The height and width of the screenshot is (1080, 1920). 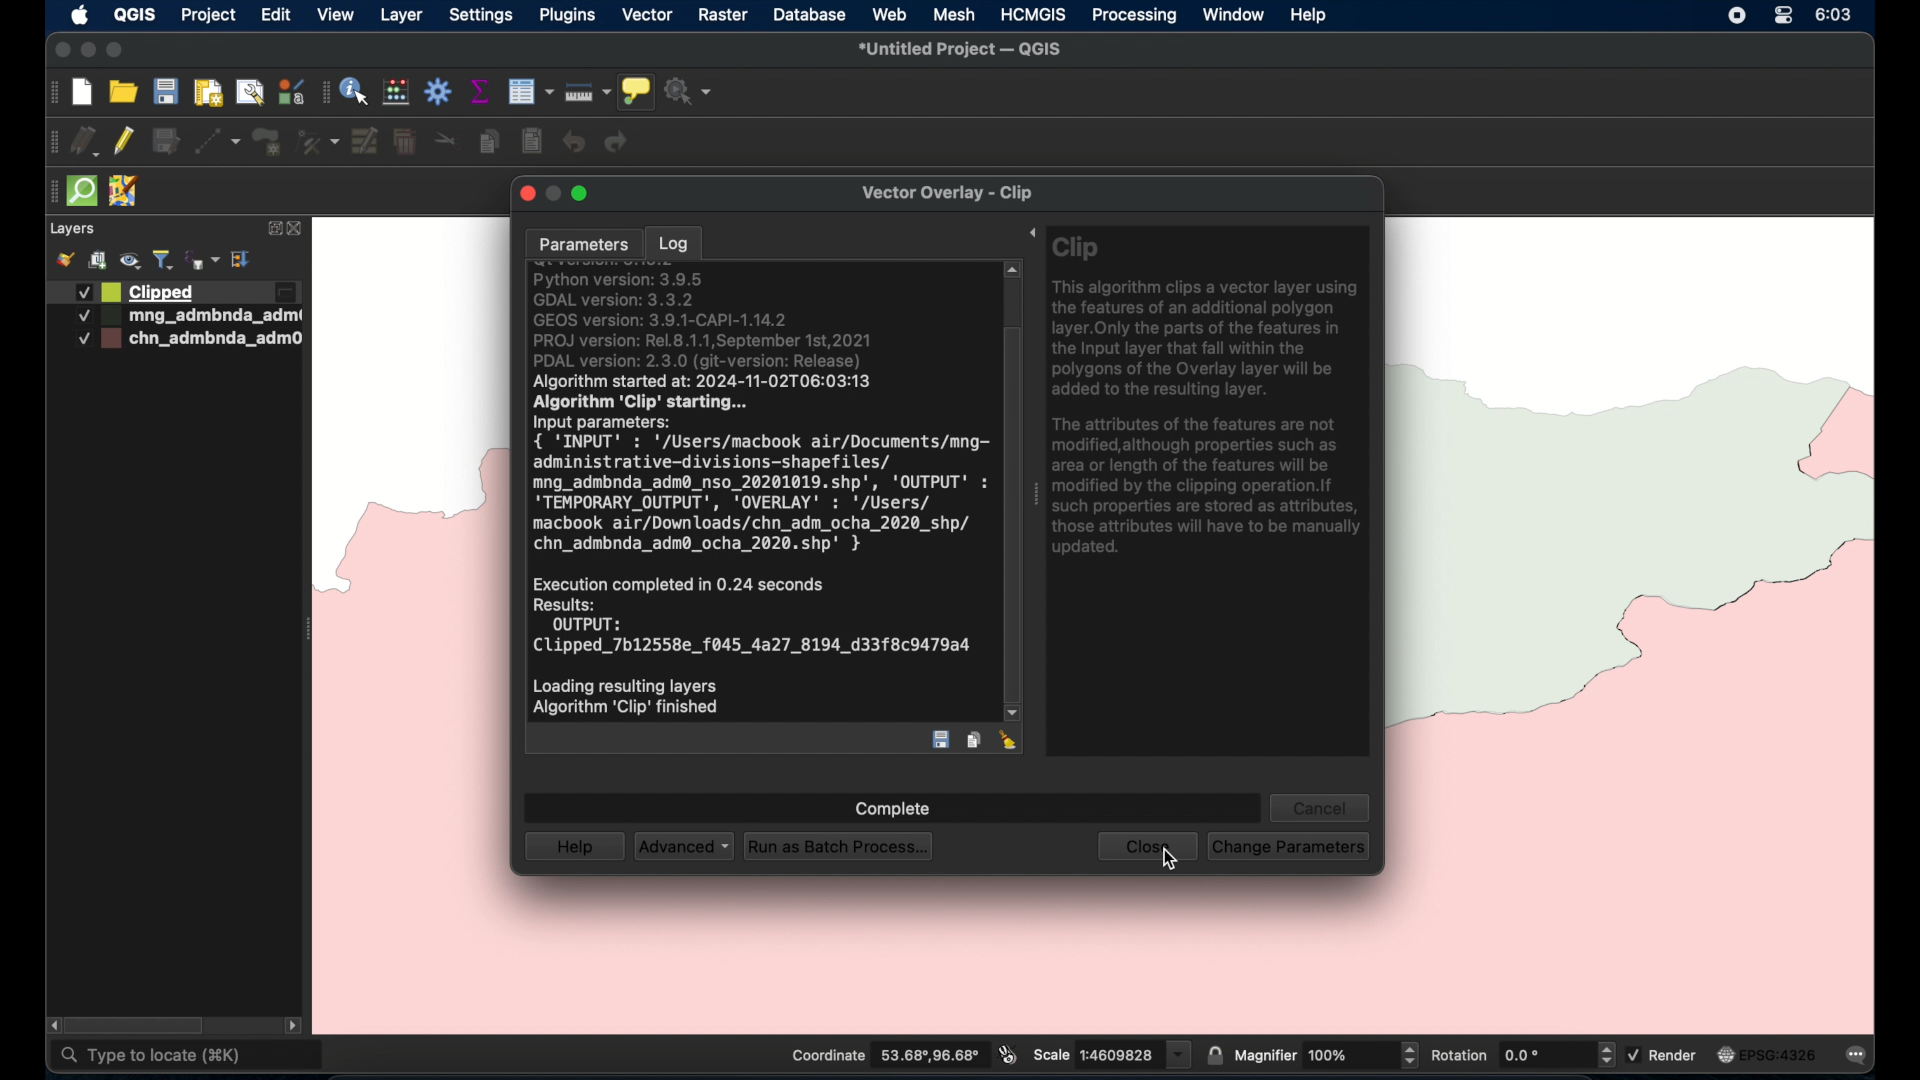 What do you see at coordinates (204, 260) in the screenshot?
I see `filter legend by expression` at bounding box center [204, 260].